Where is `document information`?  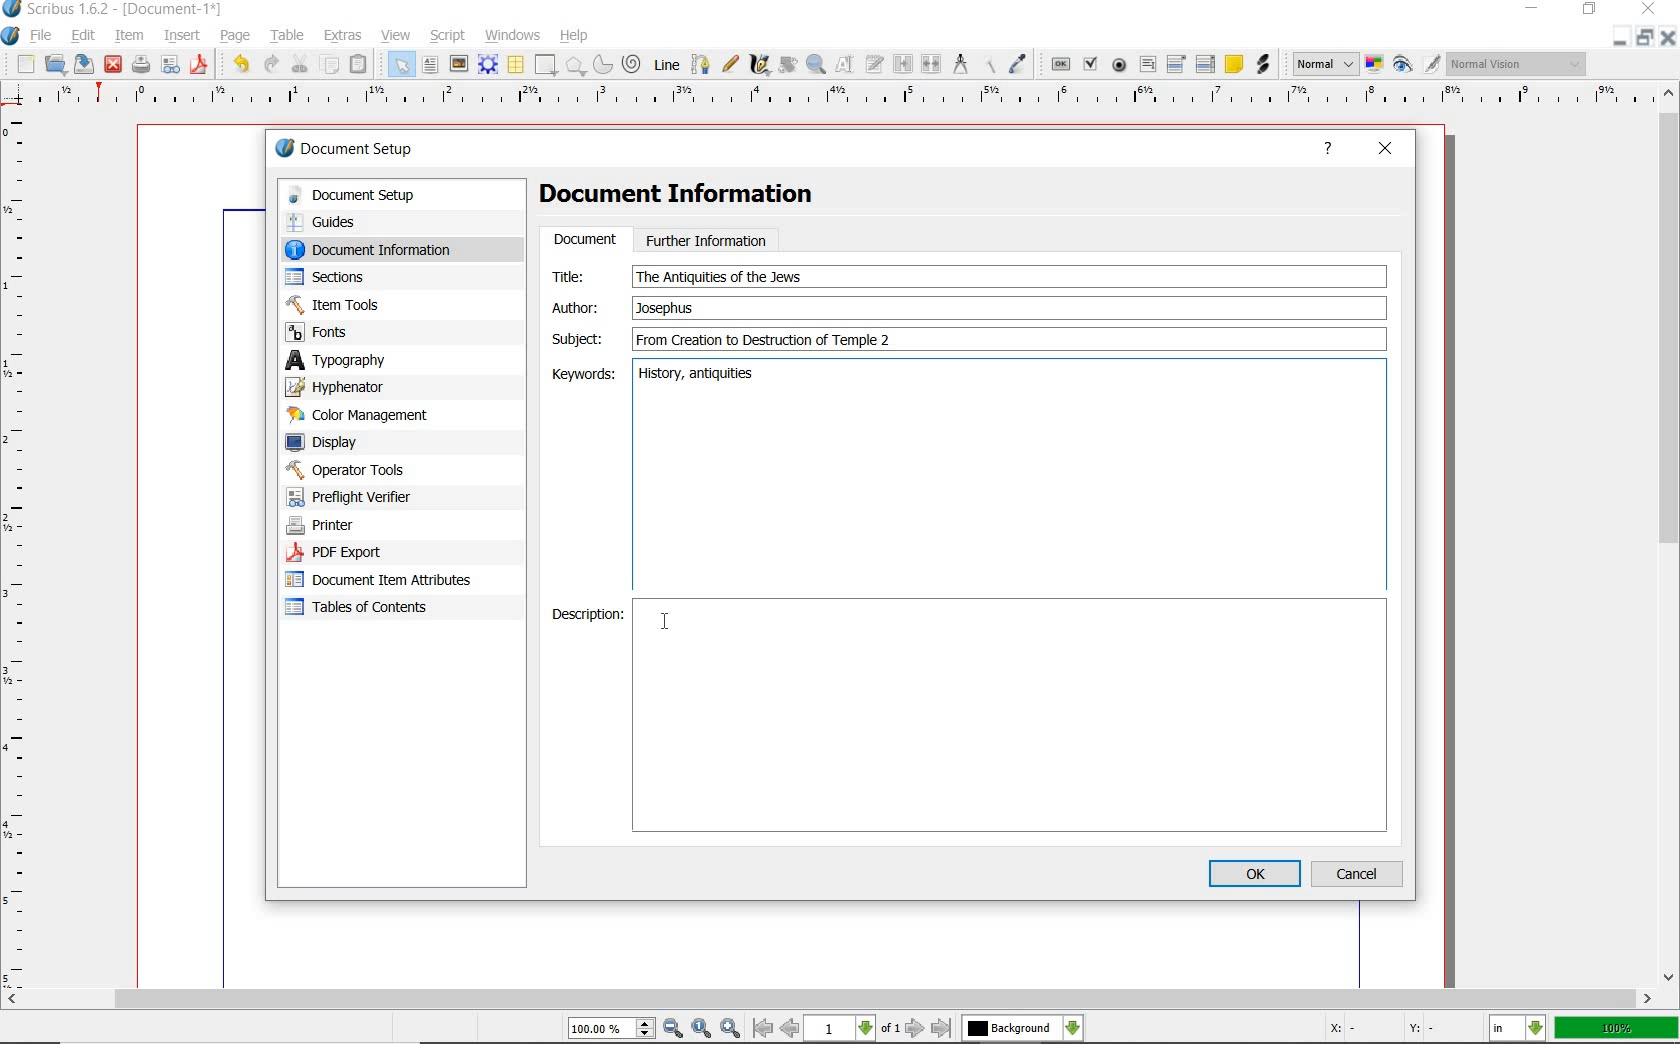
document information is located at coordinates (388, 249).